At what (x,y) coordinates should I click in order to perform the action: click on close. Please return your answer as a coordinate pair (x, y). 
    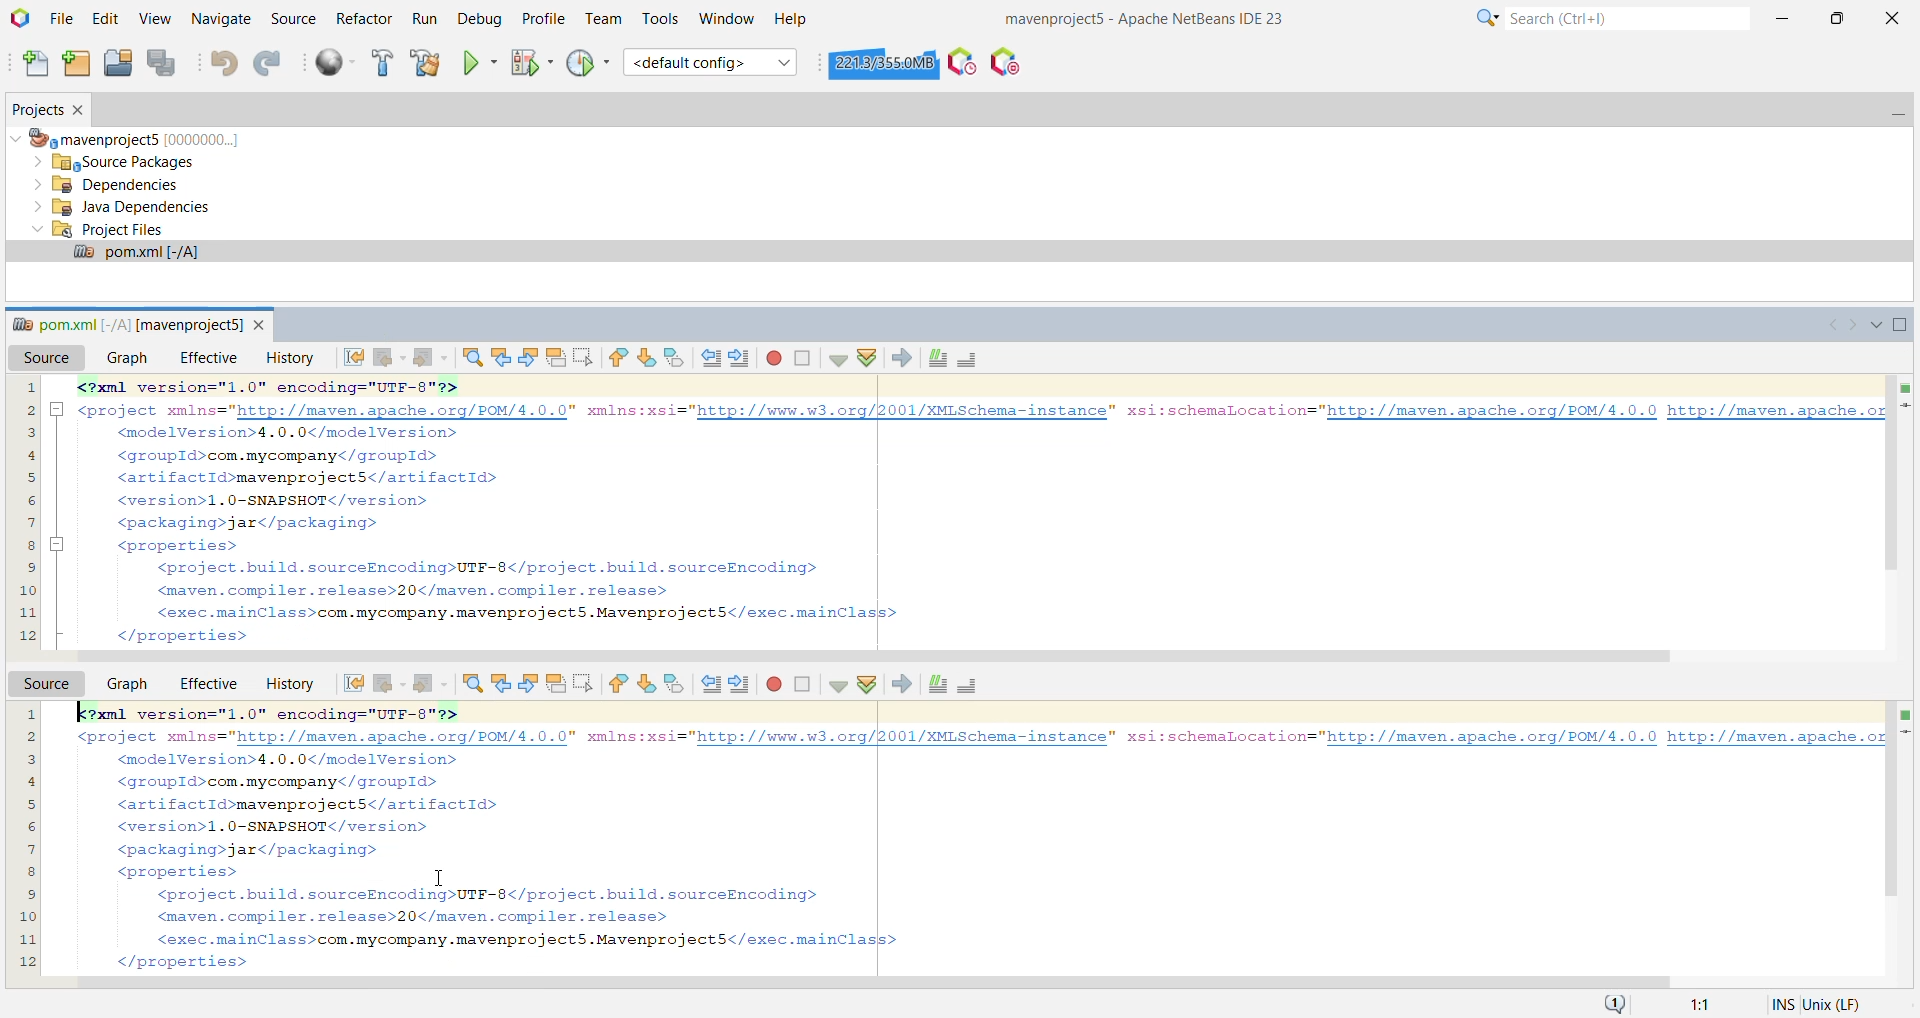
    Looking at the image, I should click on (261, 325).